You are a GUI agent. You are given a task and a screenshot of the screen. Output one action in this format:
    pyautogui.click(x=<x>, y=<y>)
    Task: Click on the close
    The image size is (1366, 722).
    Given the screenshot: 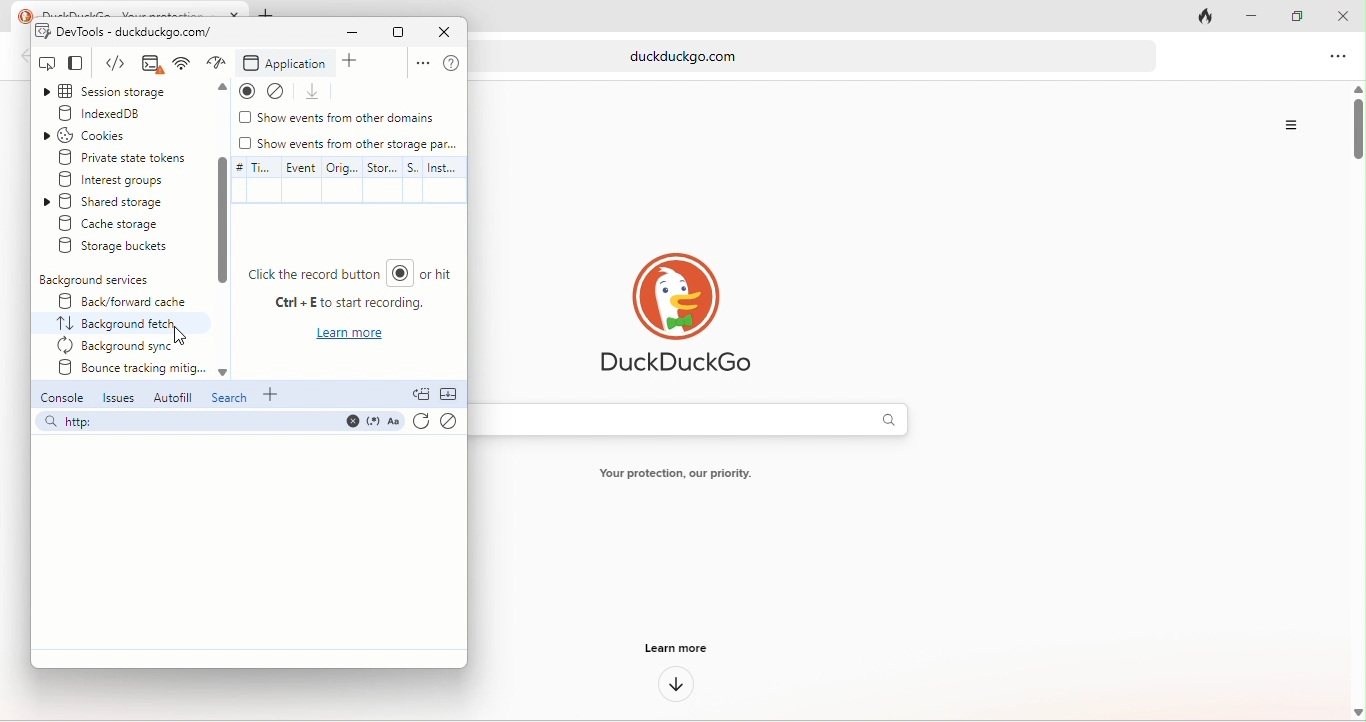 What is the action you would take?
    pyautogui.click(x=443, y=32)
    